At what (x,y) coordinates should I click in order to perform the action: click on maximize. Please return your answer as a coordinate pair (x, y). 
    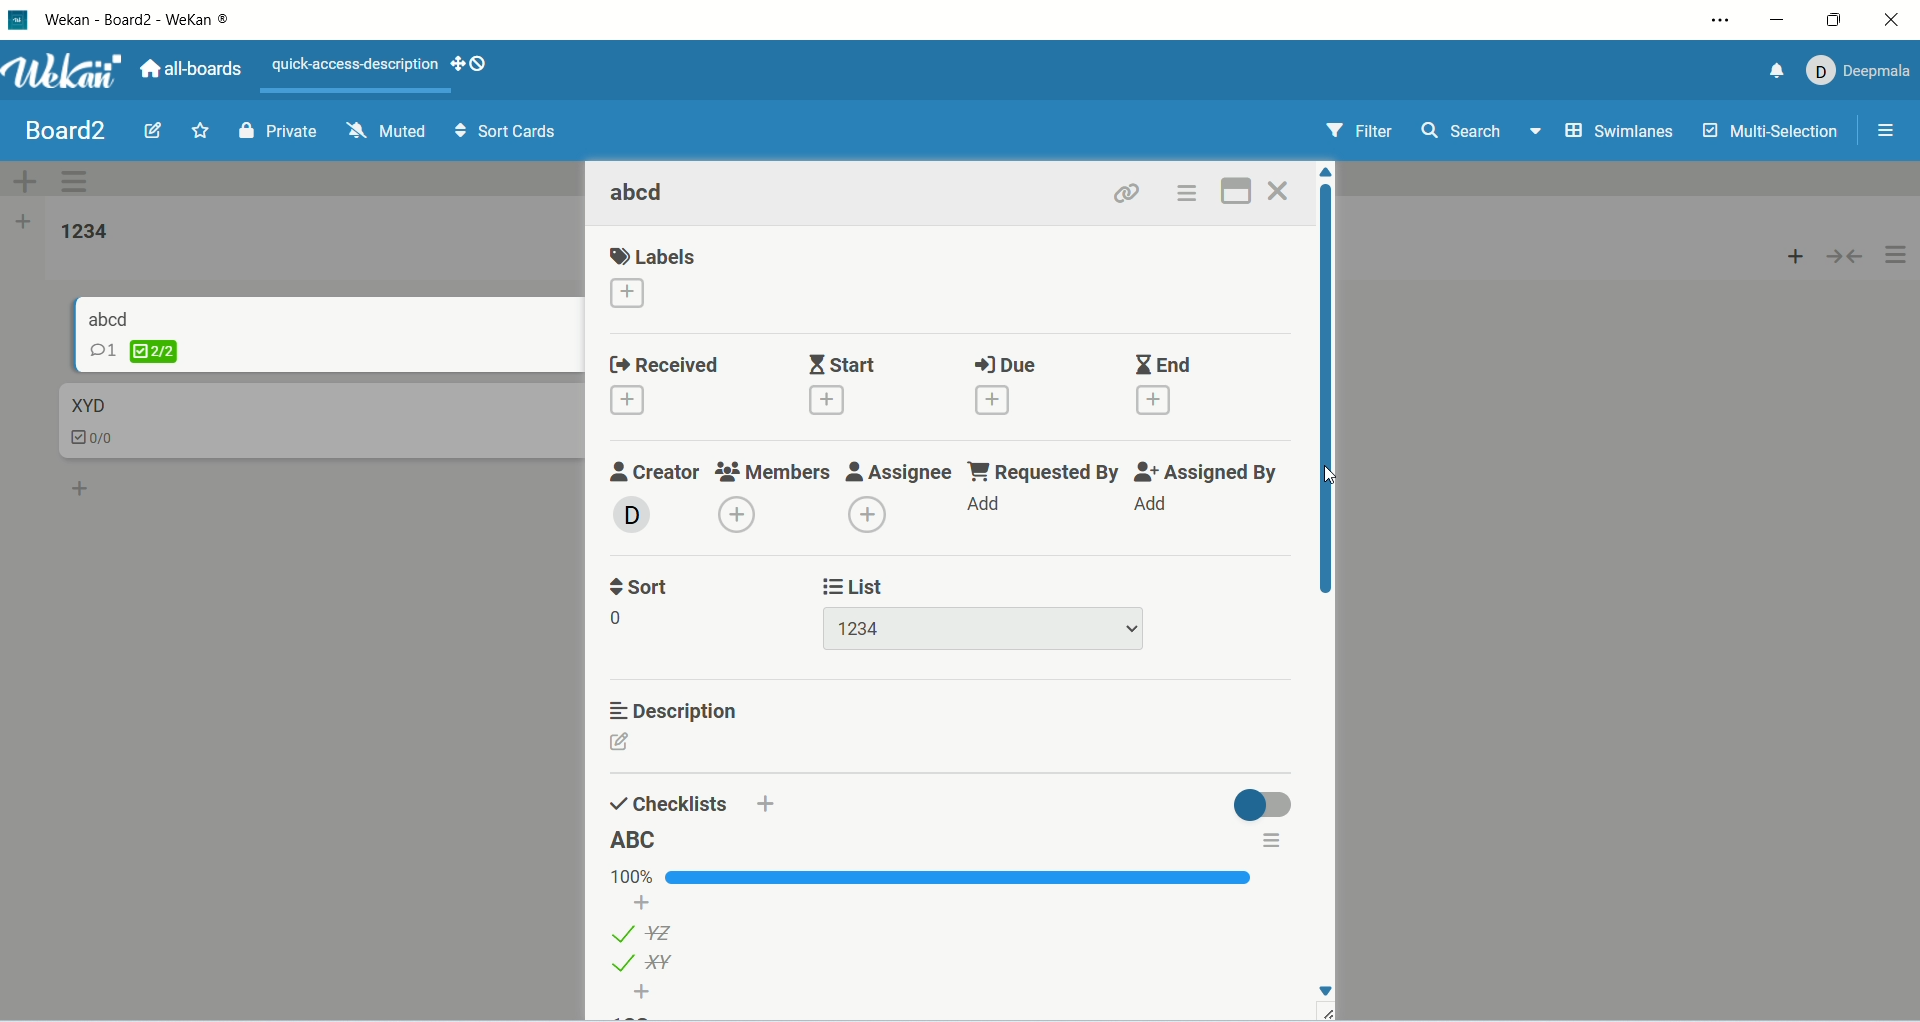
    Looking at the image, I should click on (1831, 20).